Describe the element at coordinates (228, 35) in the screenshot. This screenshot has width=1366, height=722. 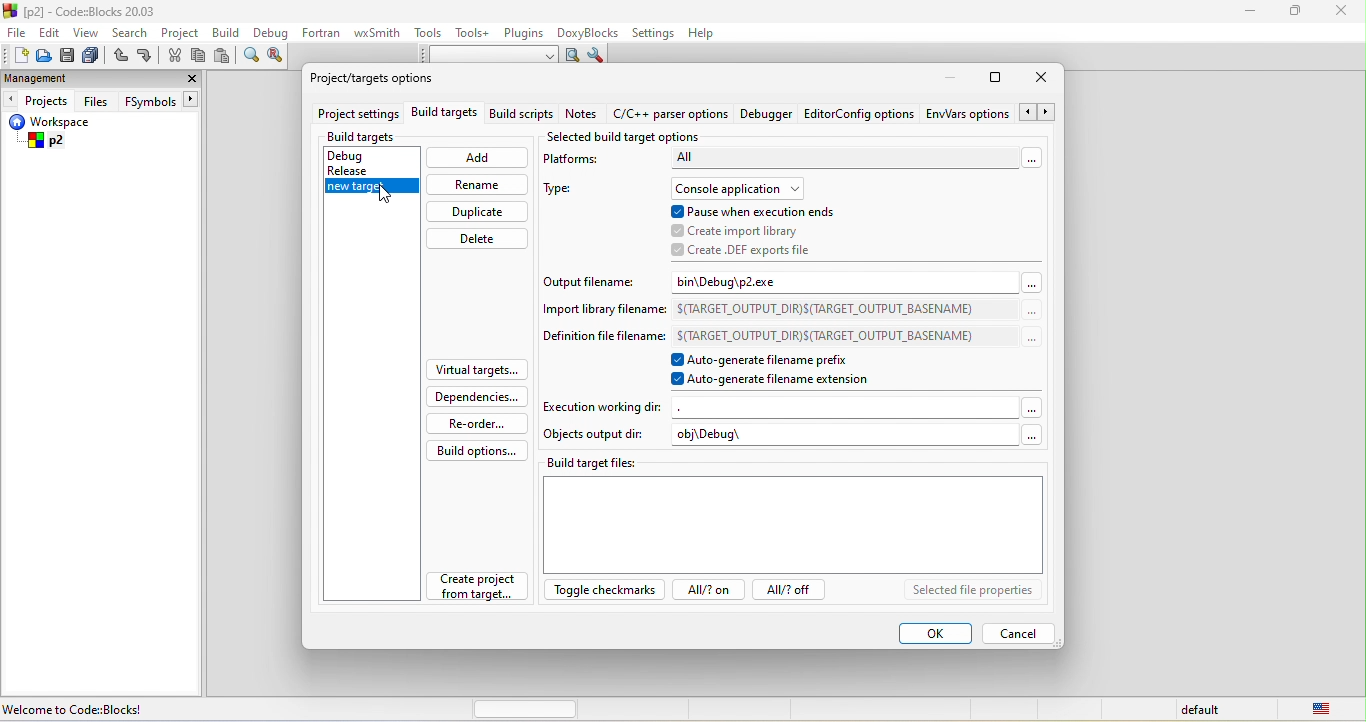
I see `build` at that location.